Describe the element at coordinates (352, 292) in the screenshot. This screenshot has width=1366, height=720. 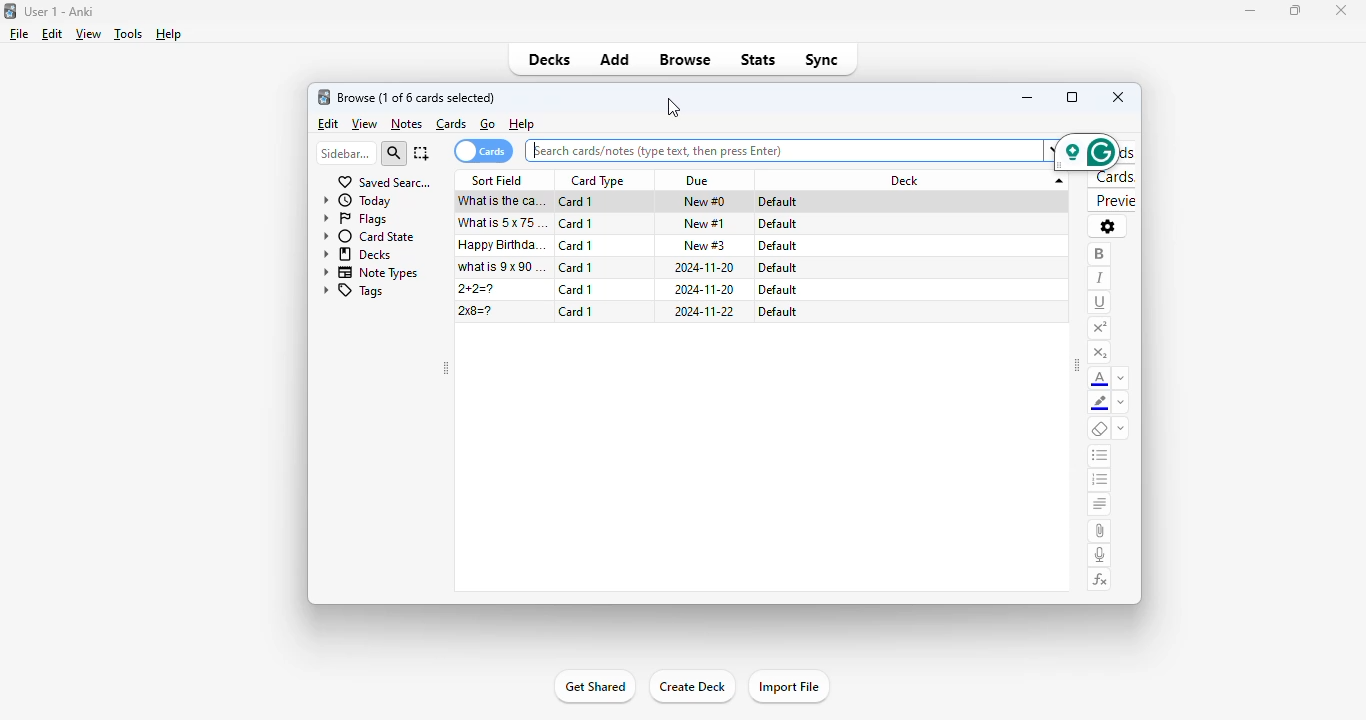
I see `tags` at that location.